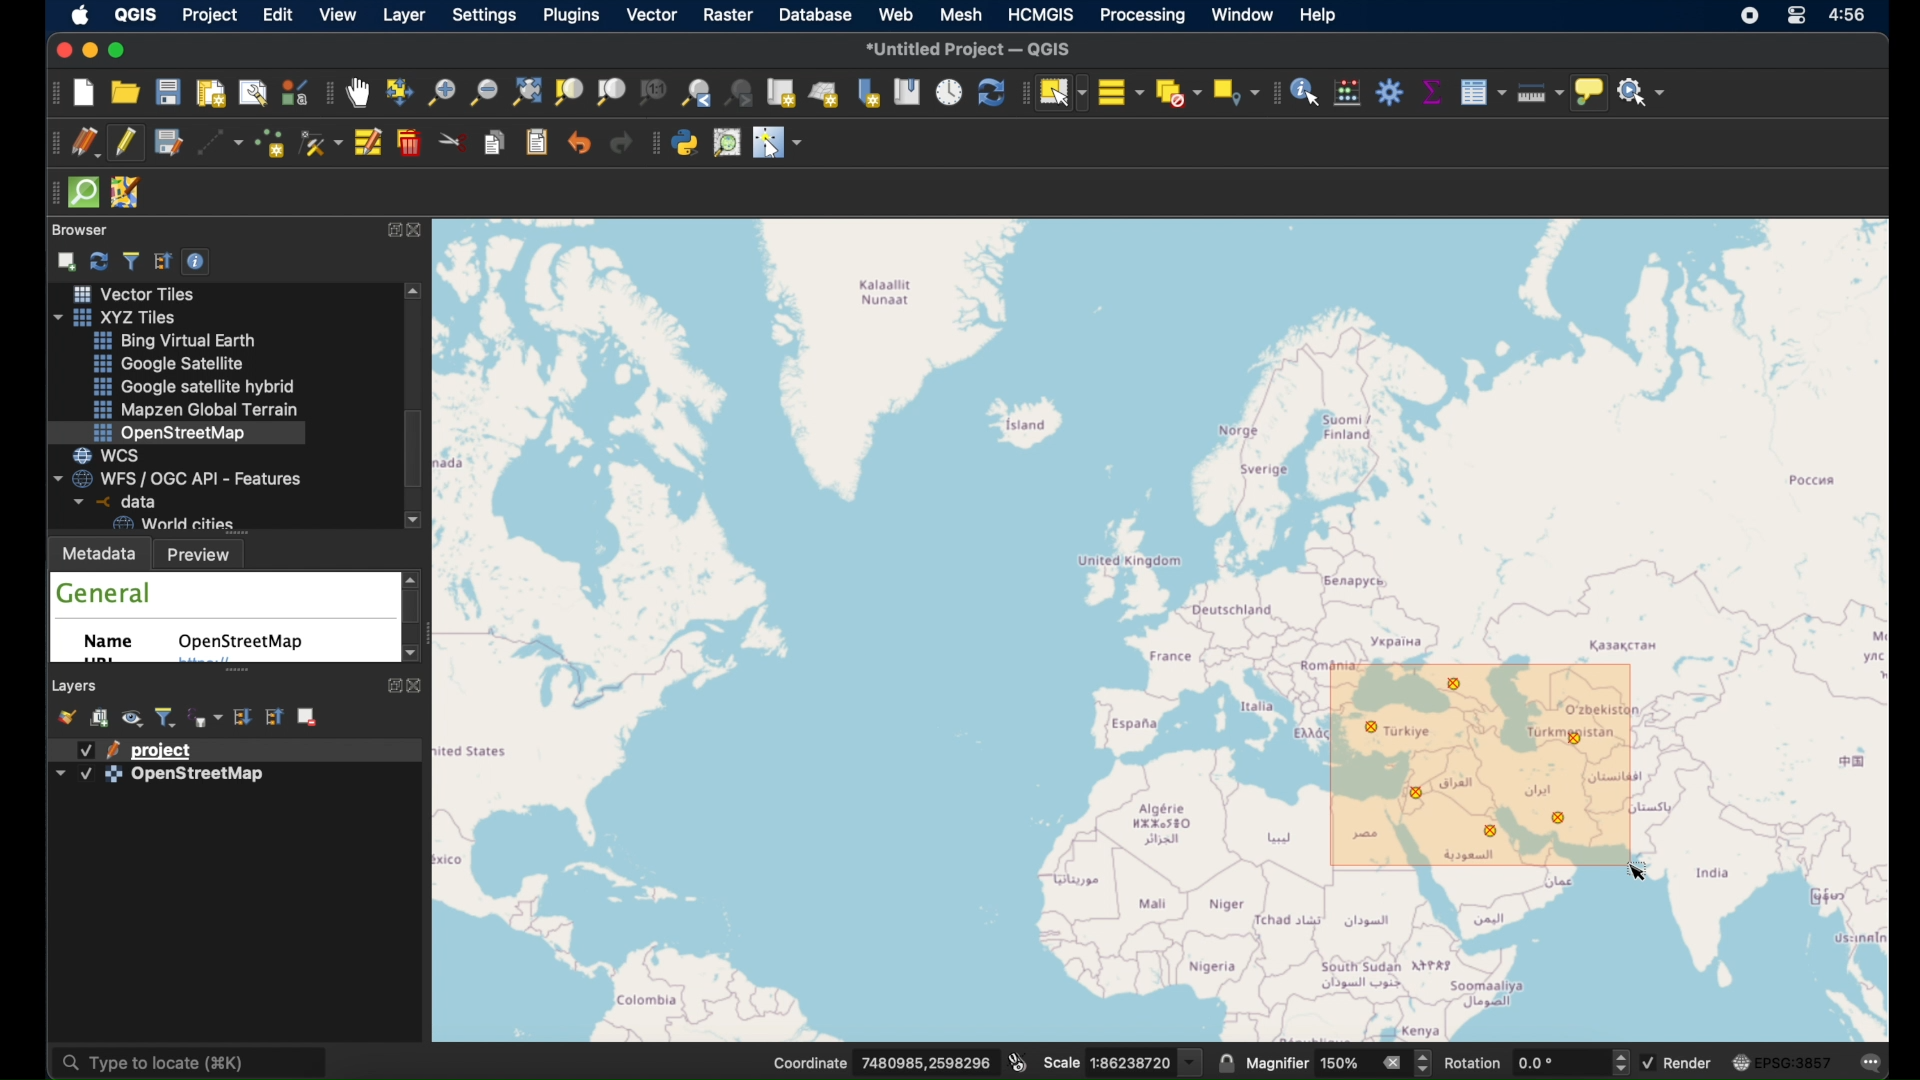 The height and width of the screenshot is (1080, 1920). Describe the element at coordinates (1750, 17) in the screenshot. I see `screen recorder icon` at that location.